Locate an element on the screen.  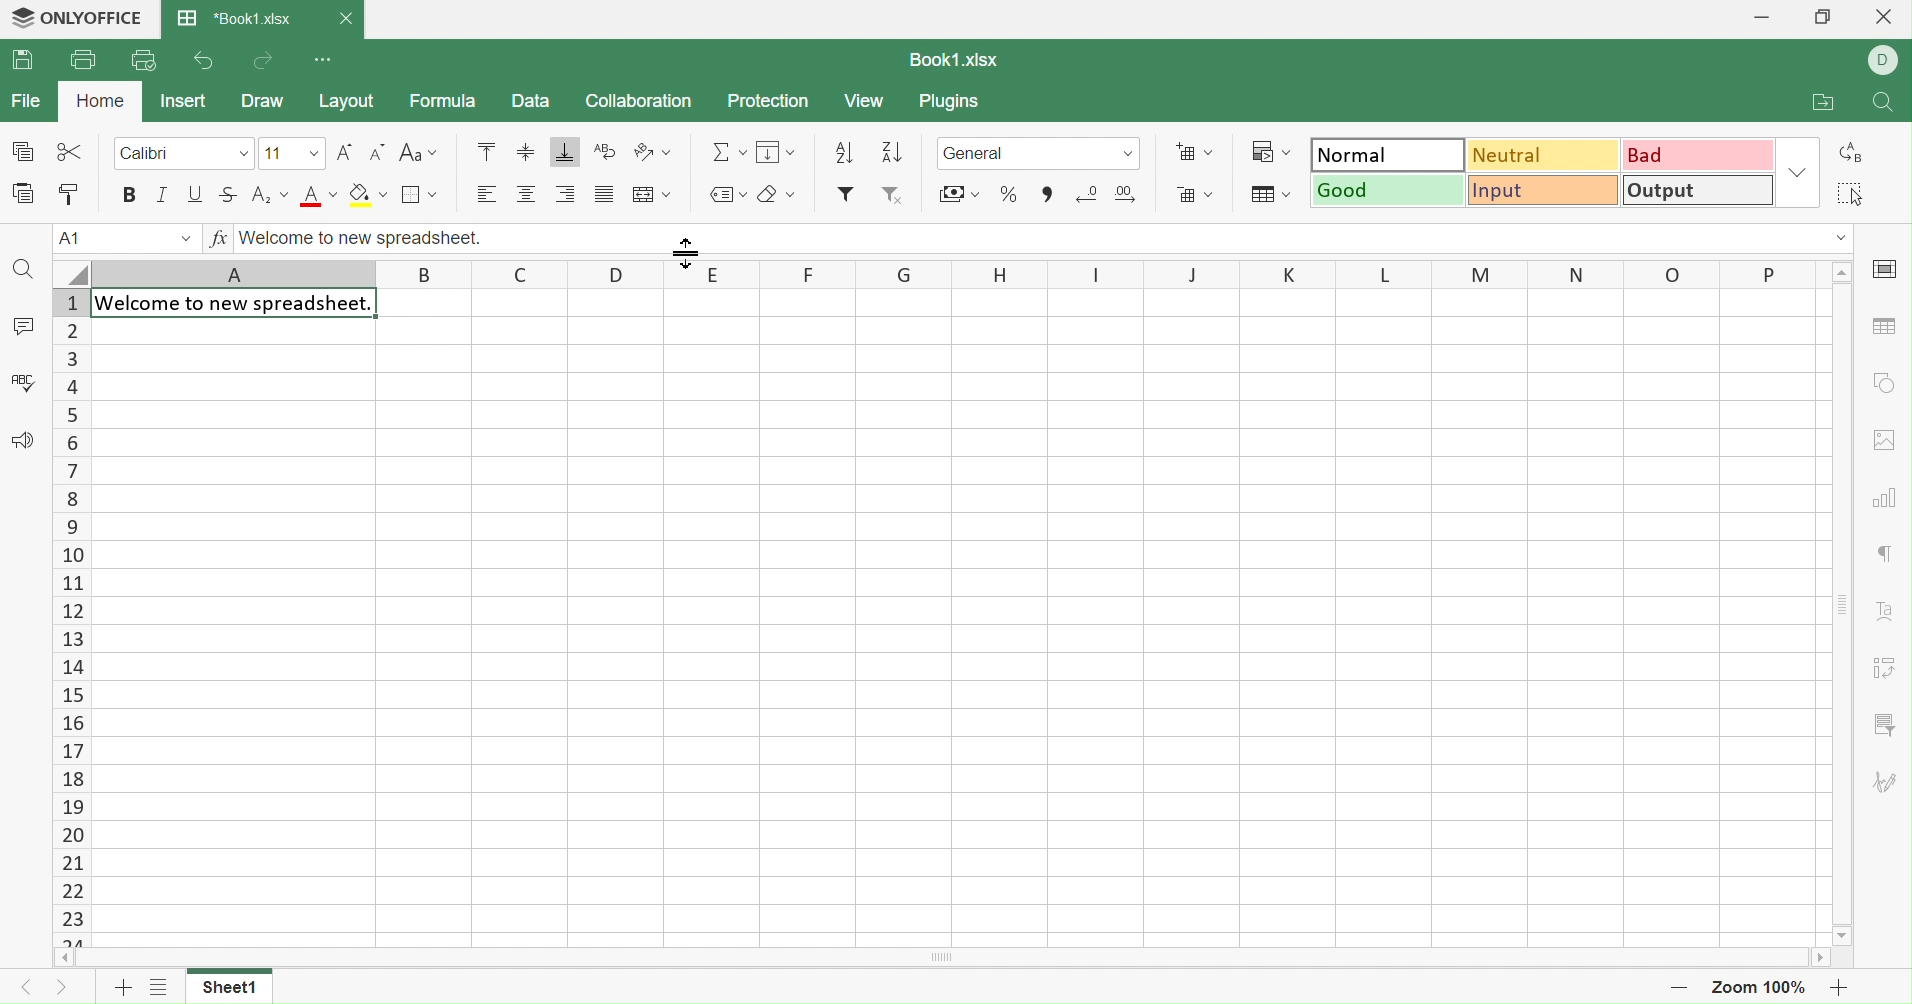
Comma style is located at coordinates (1046, 194).